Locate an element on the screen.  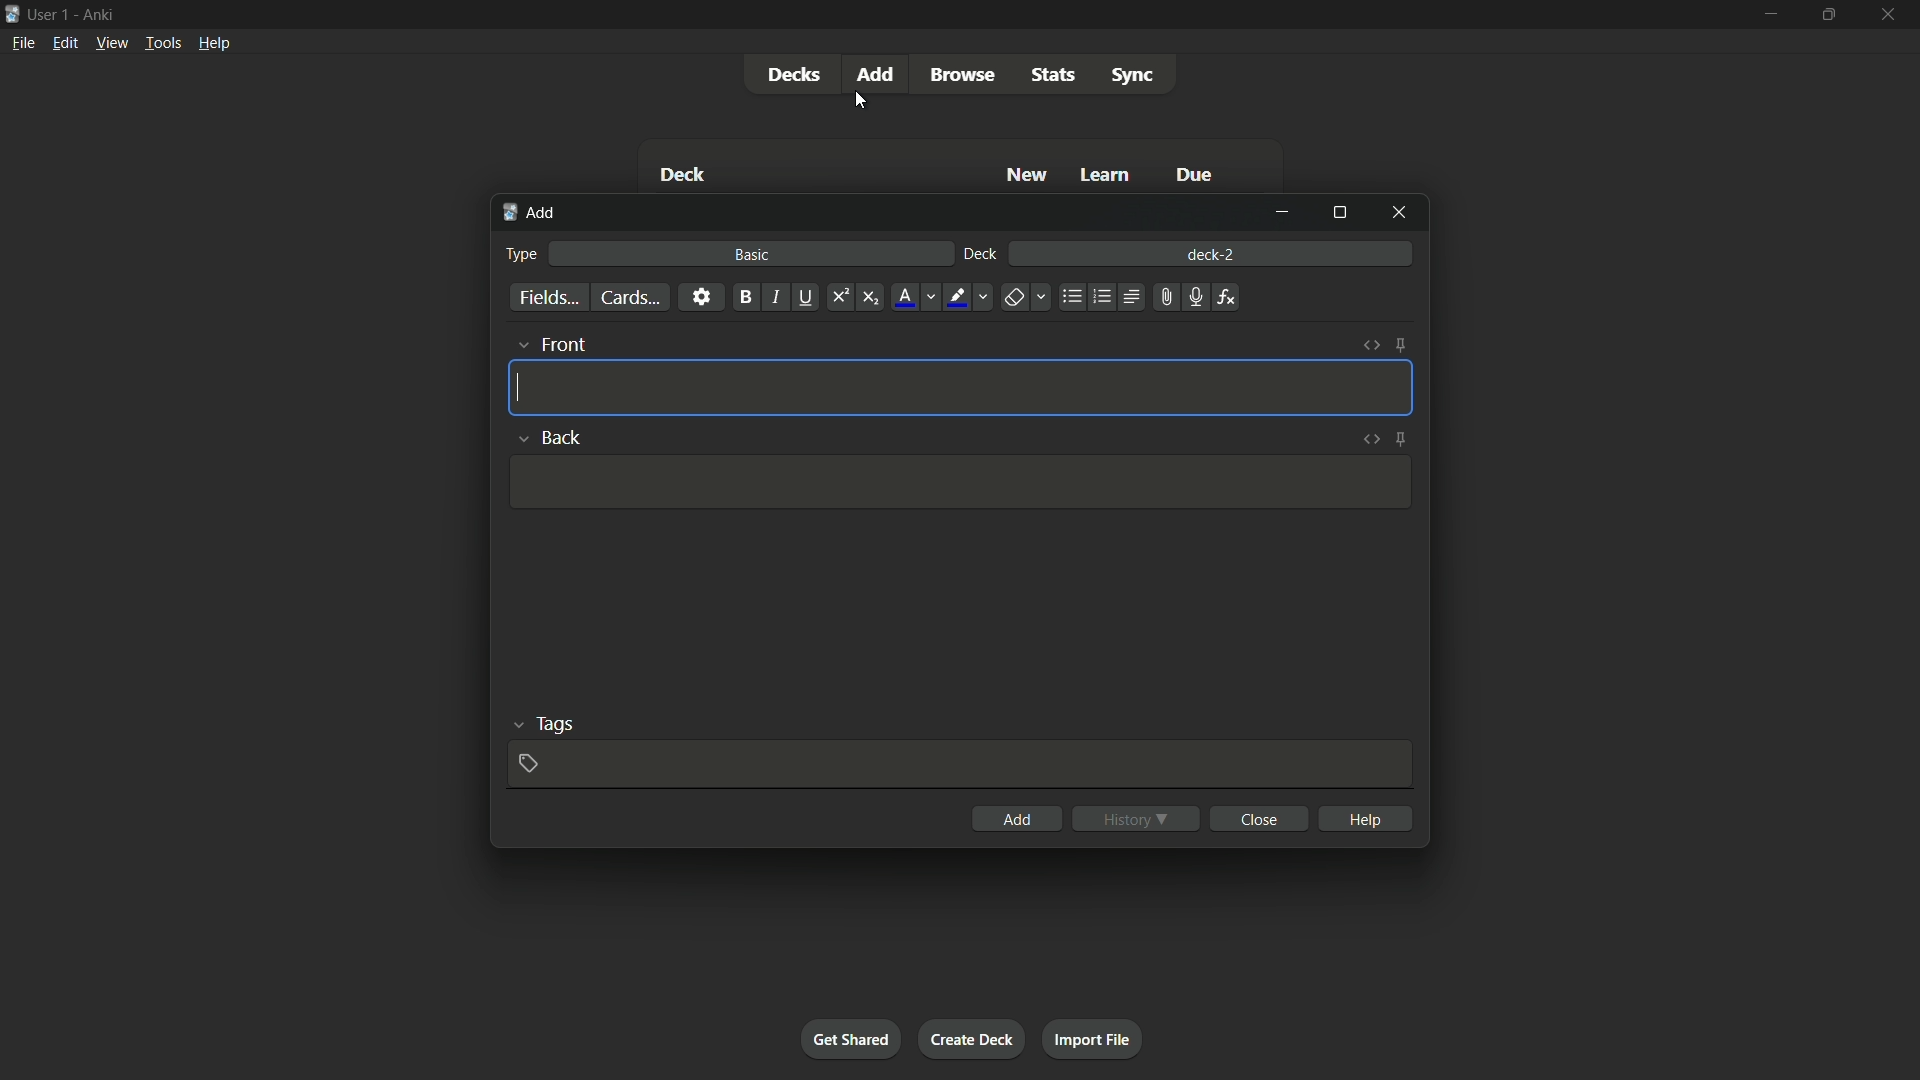
import file is located at coordinates (1094, 1040).